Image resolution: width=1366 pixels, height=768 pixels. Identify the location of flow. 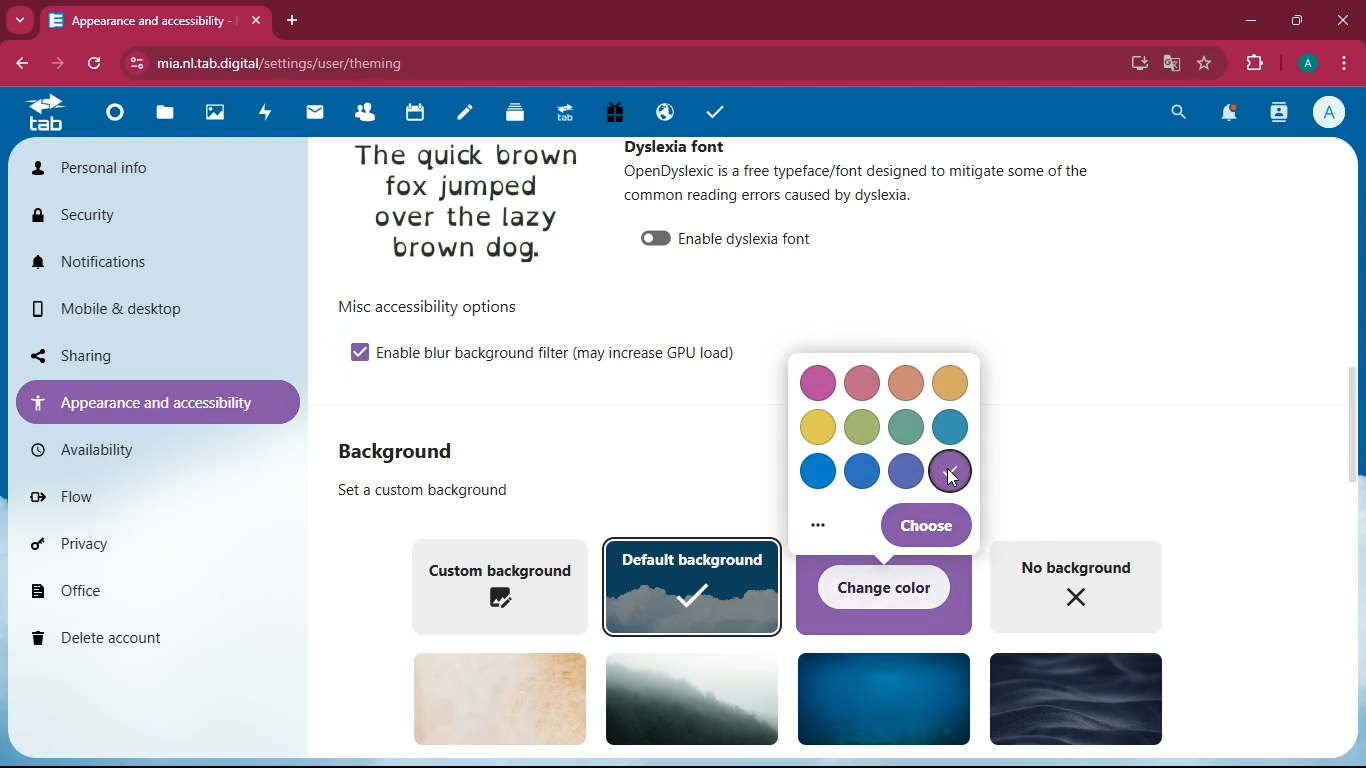
(120, 493).